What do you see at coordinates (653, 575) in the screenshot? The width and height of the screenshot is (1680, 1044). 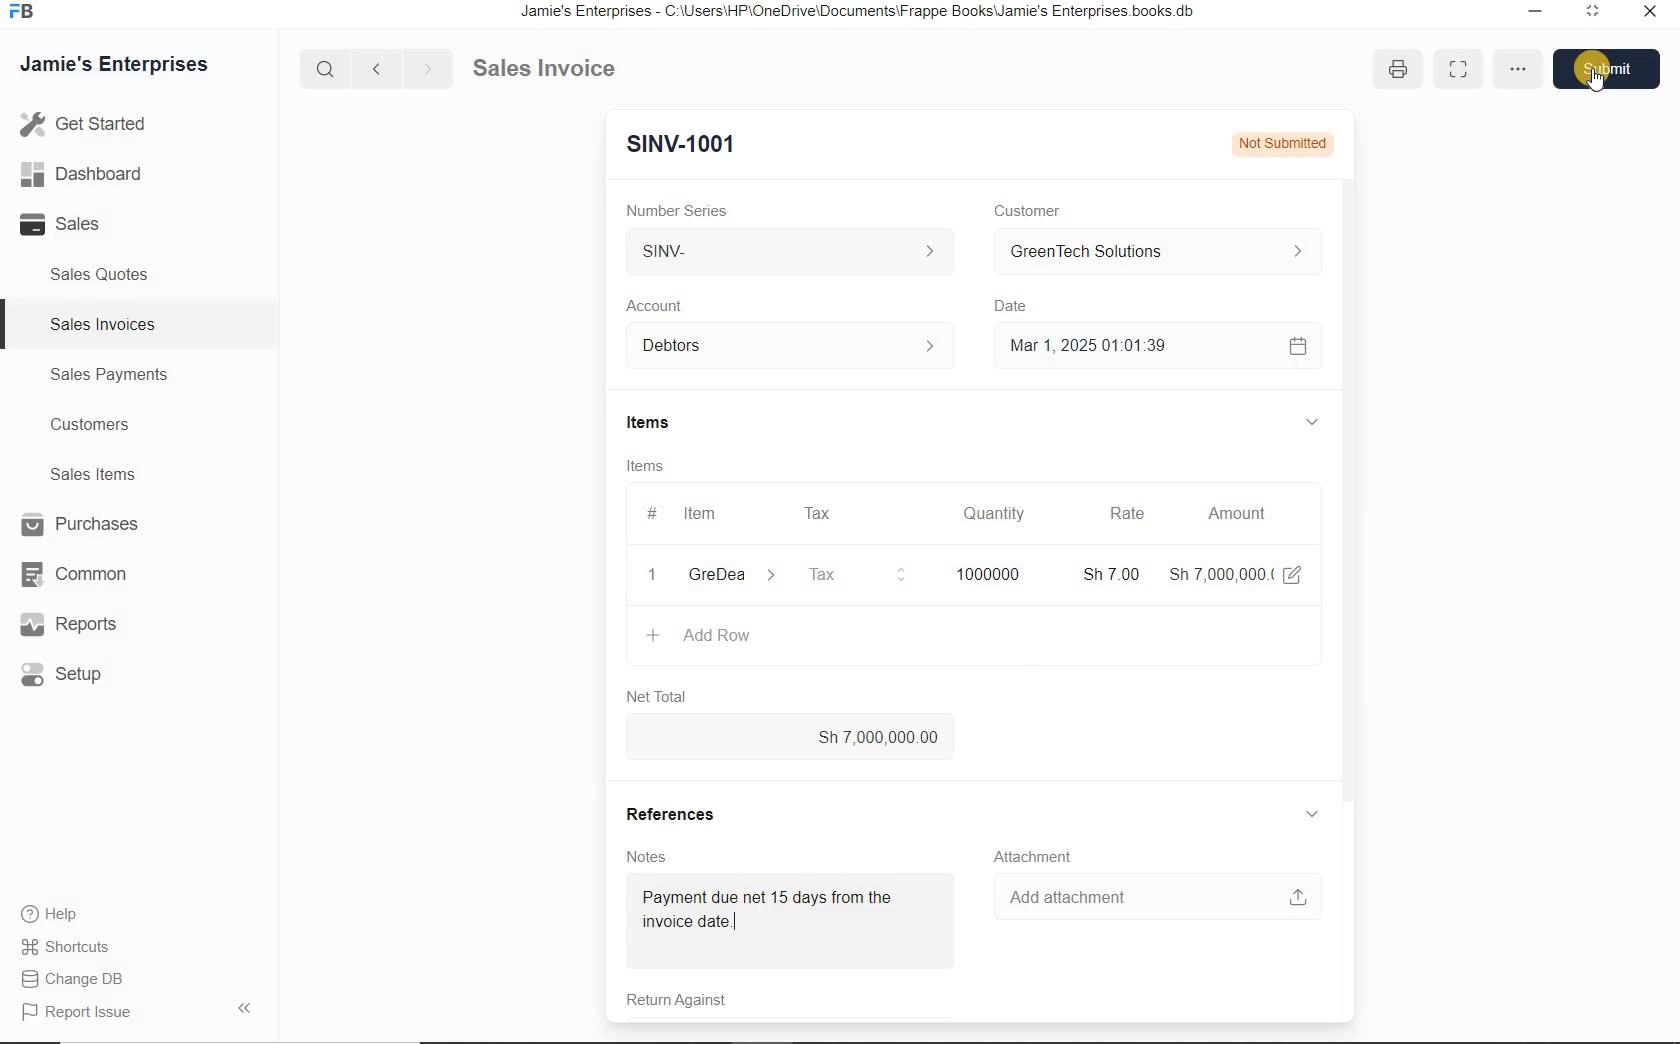 I see `1` at bounding box center [653, 575].